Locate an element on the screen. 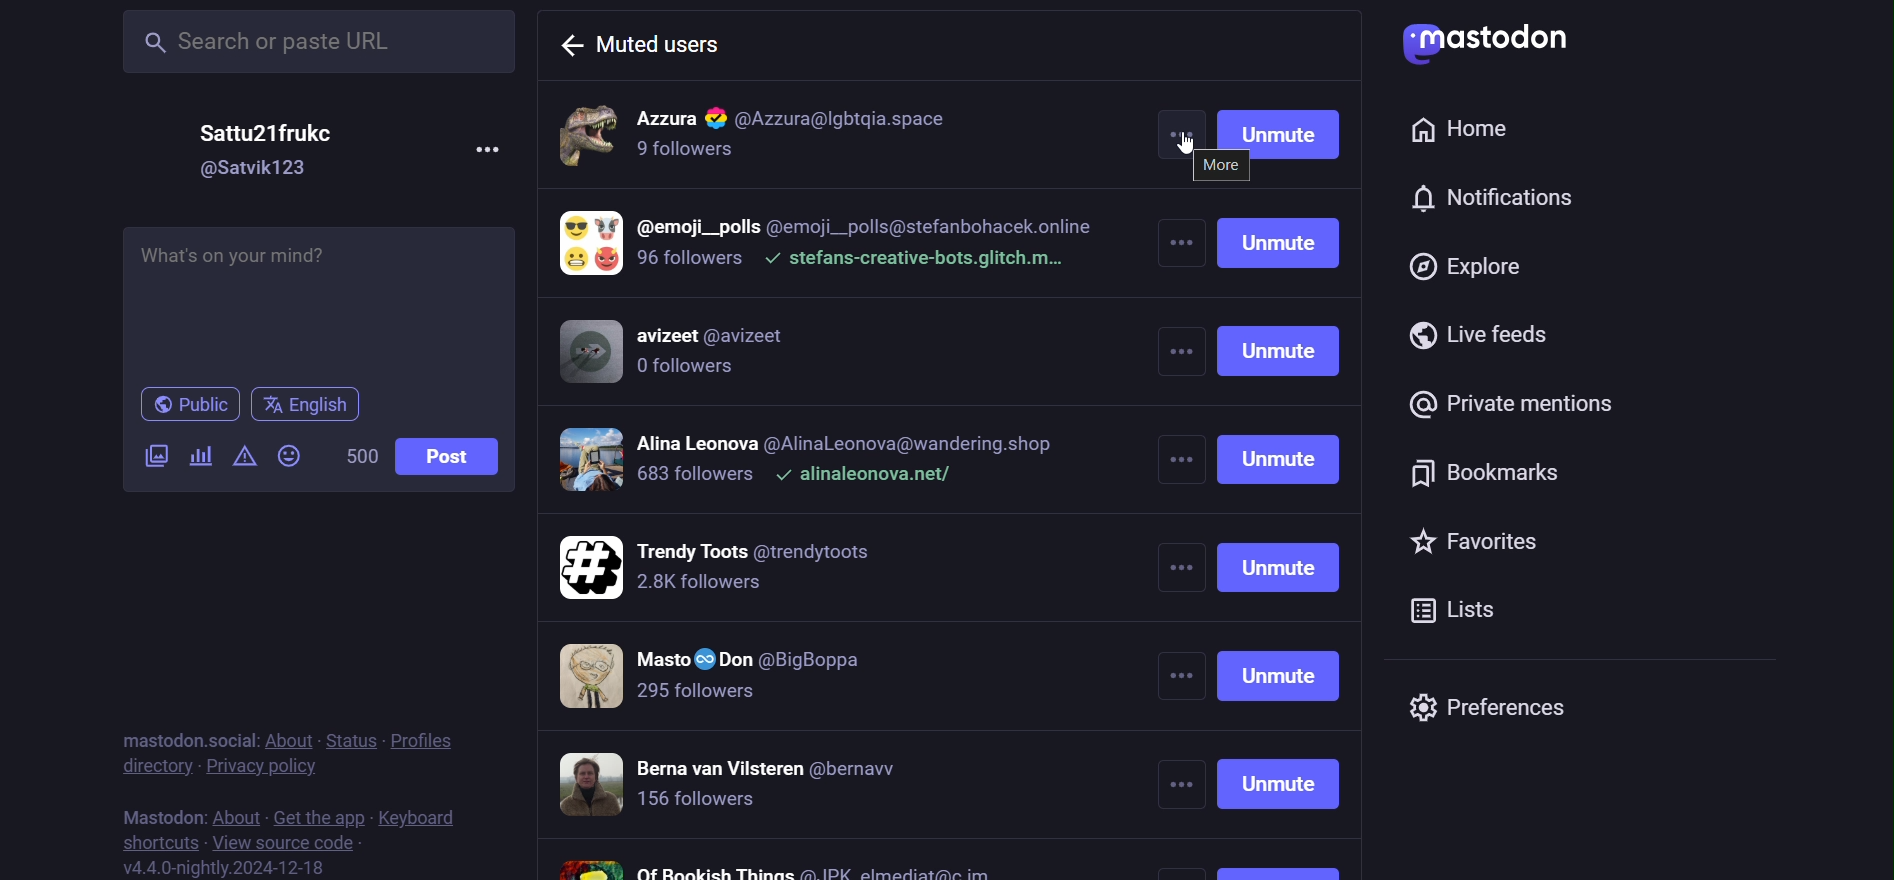 The image size is (1894, 880). about is located at coordinates (234, 810).